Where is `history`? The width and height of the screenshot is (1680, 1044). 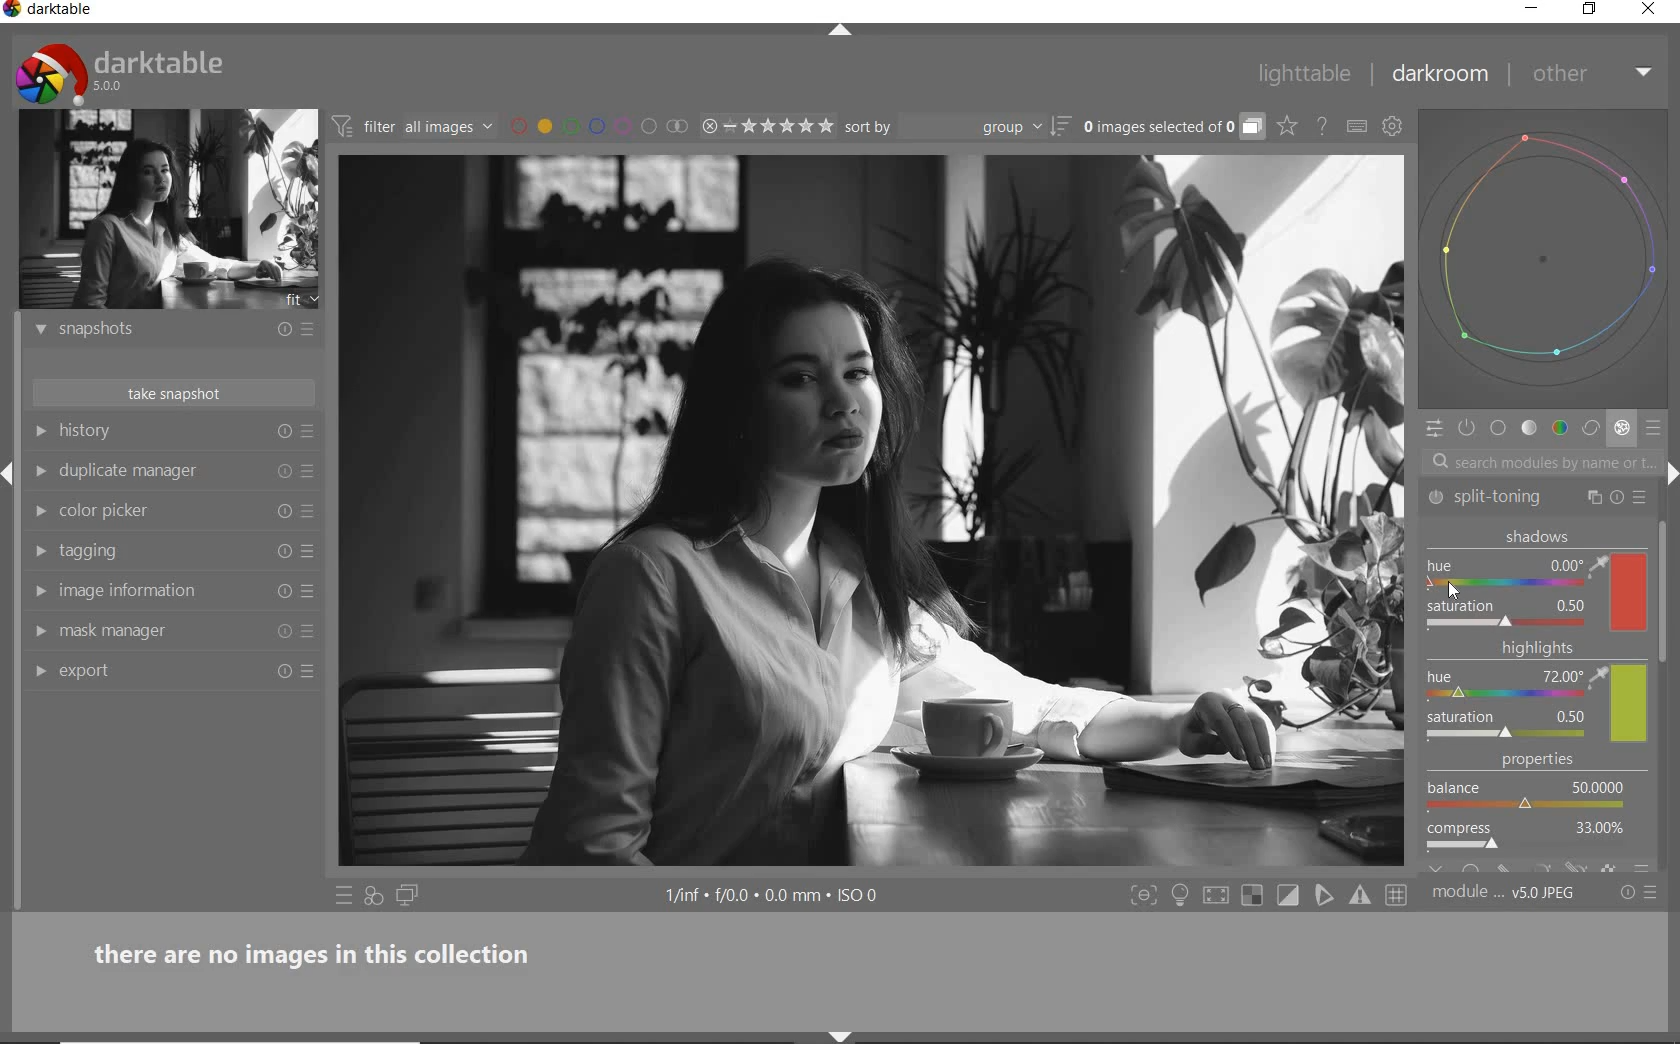 history is located at coordinates (162, 432).